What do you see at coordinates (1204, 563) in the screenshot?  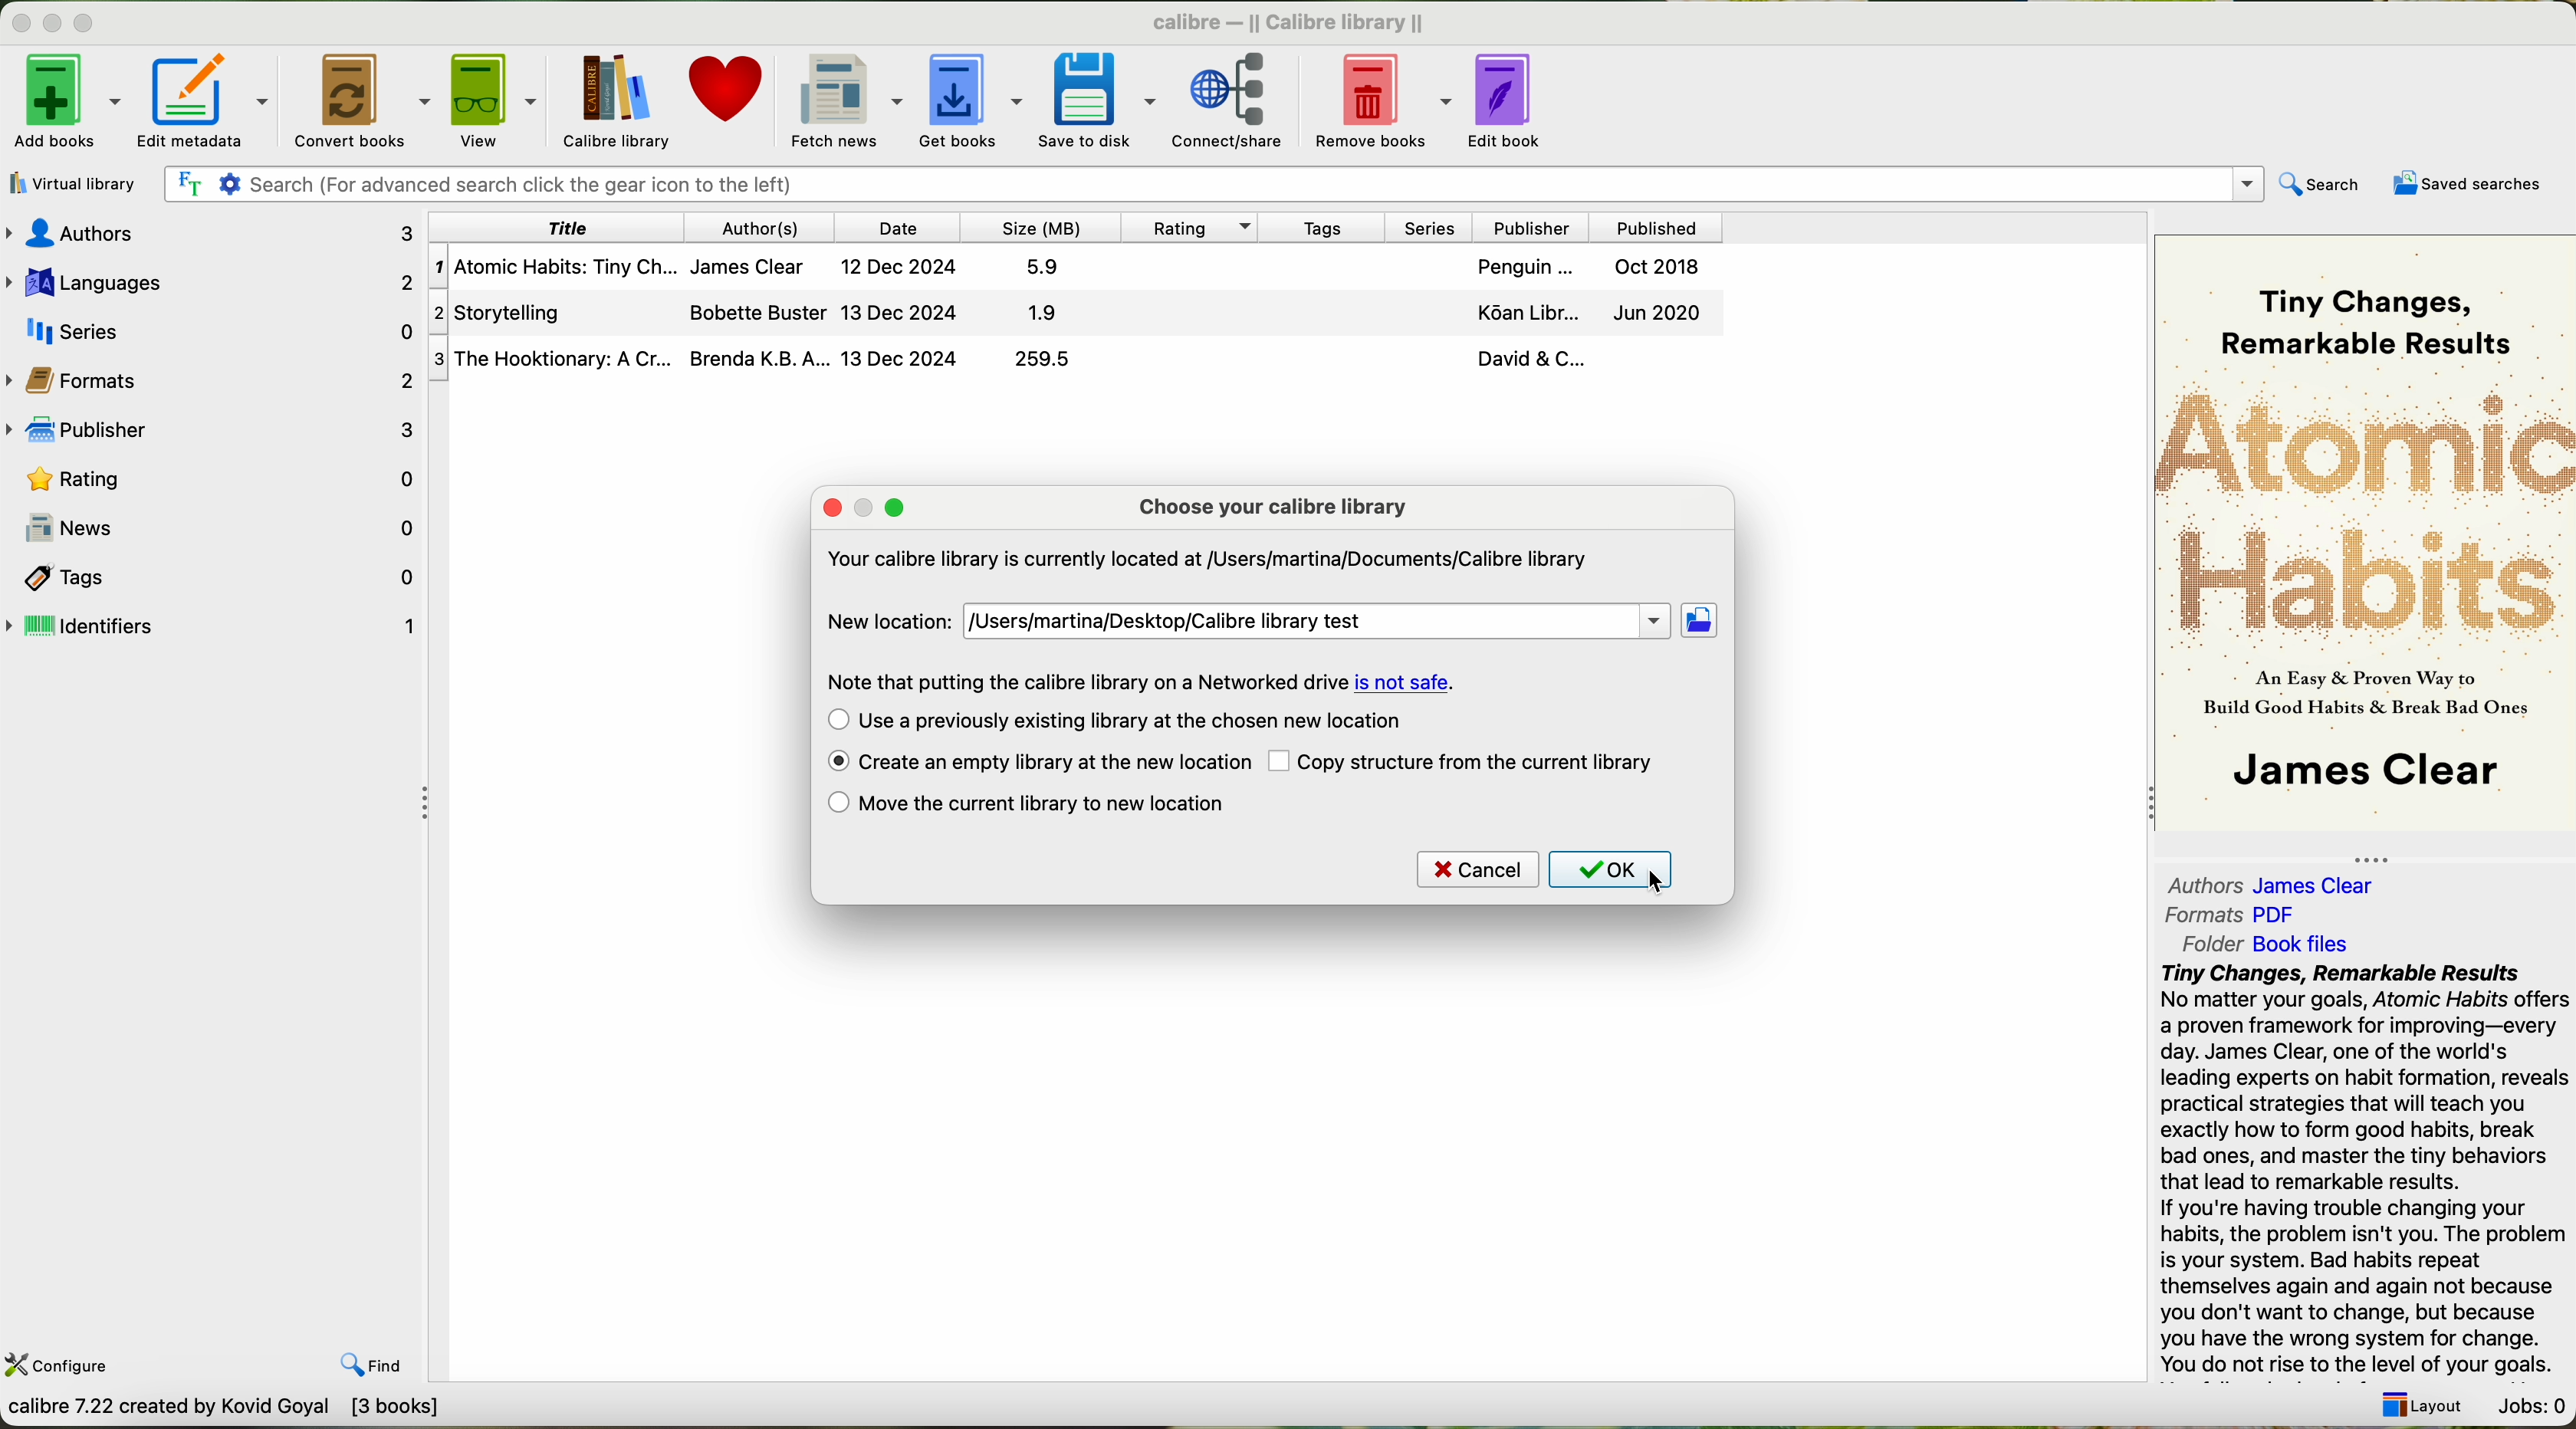 I see `‘Your calibre library Is currently located at /Users/martina/Documents/Calibre library` at bounding box center [1204, 563].